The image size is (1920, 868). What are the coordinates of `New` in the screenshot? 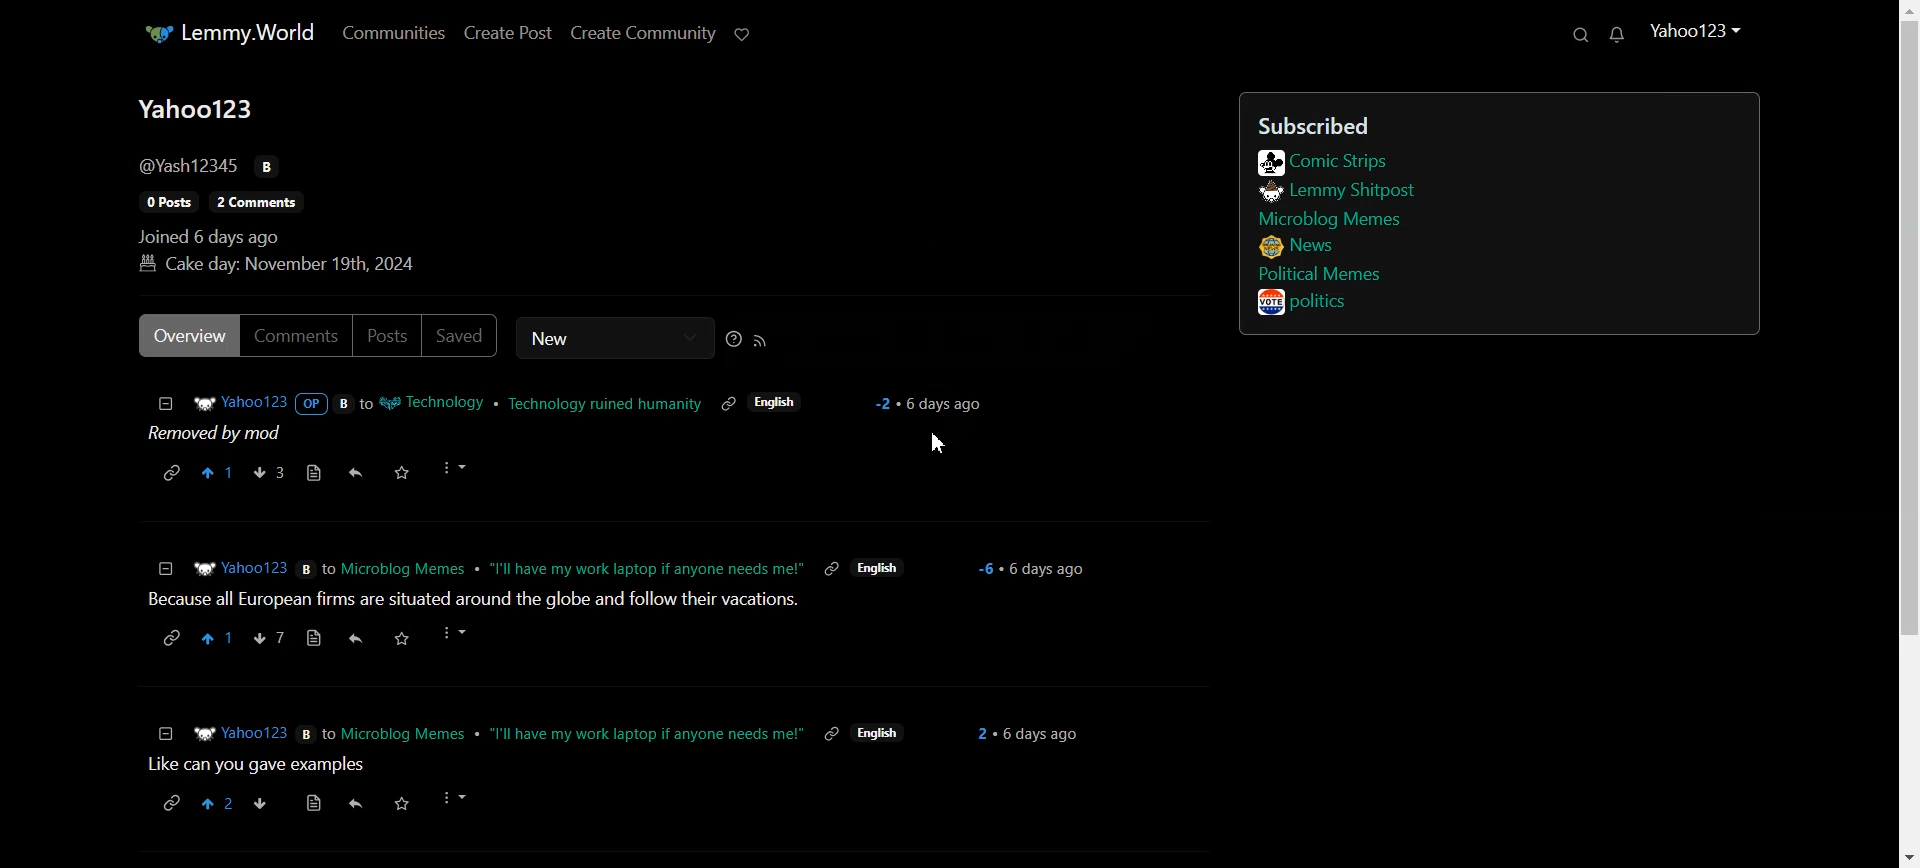 It's located at (614, 338).